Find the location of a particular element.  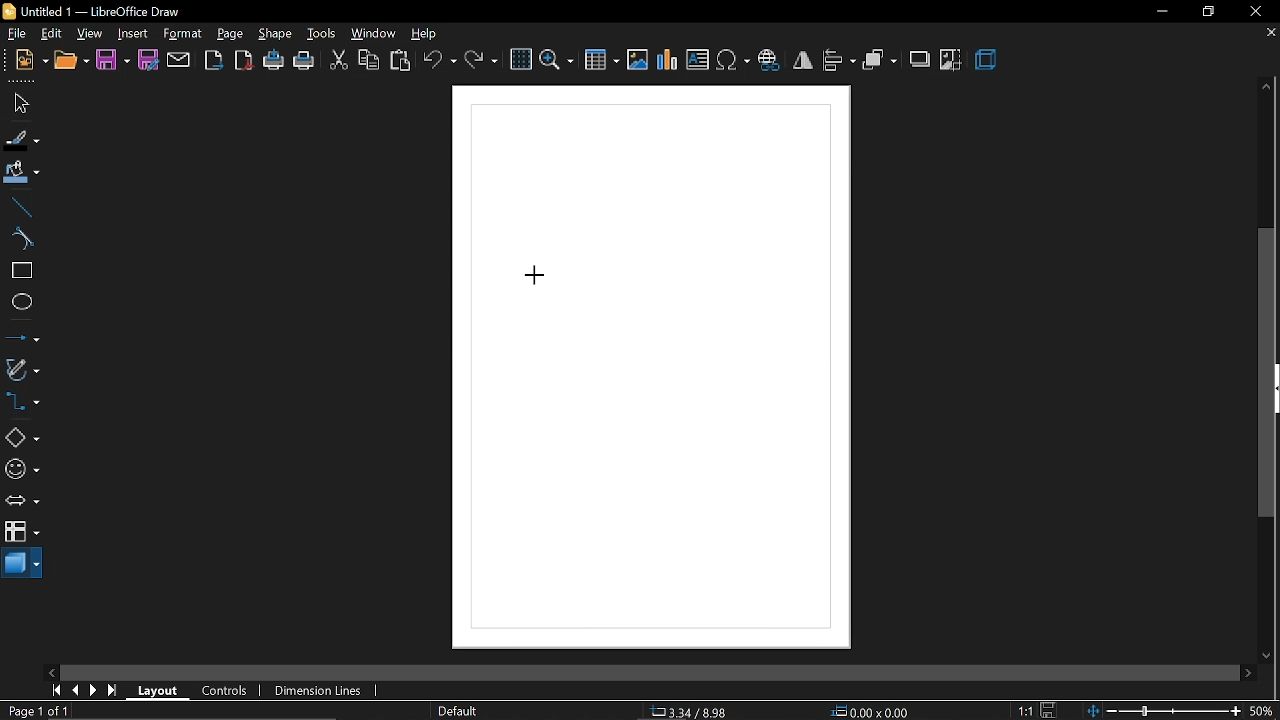

arrange is located at coordinates (879, 62).